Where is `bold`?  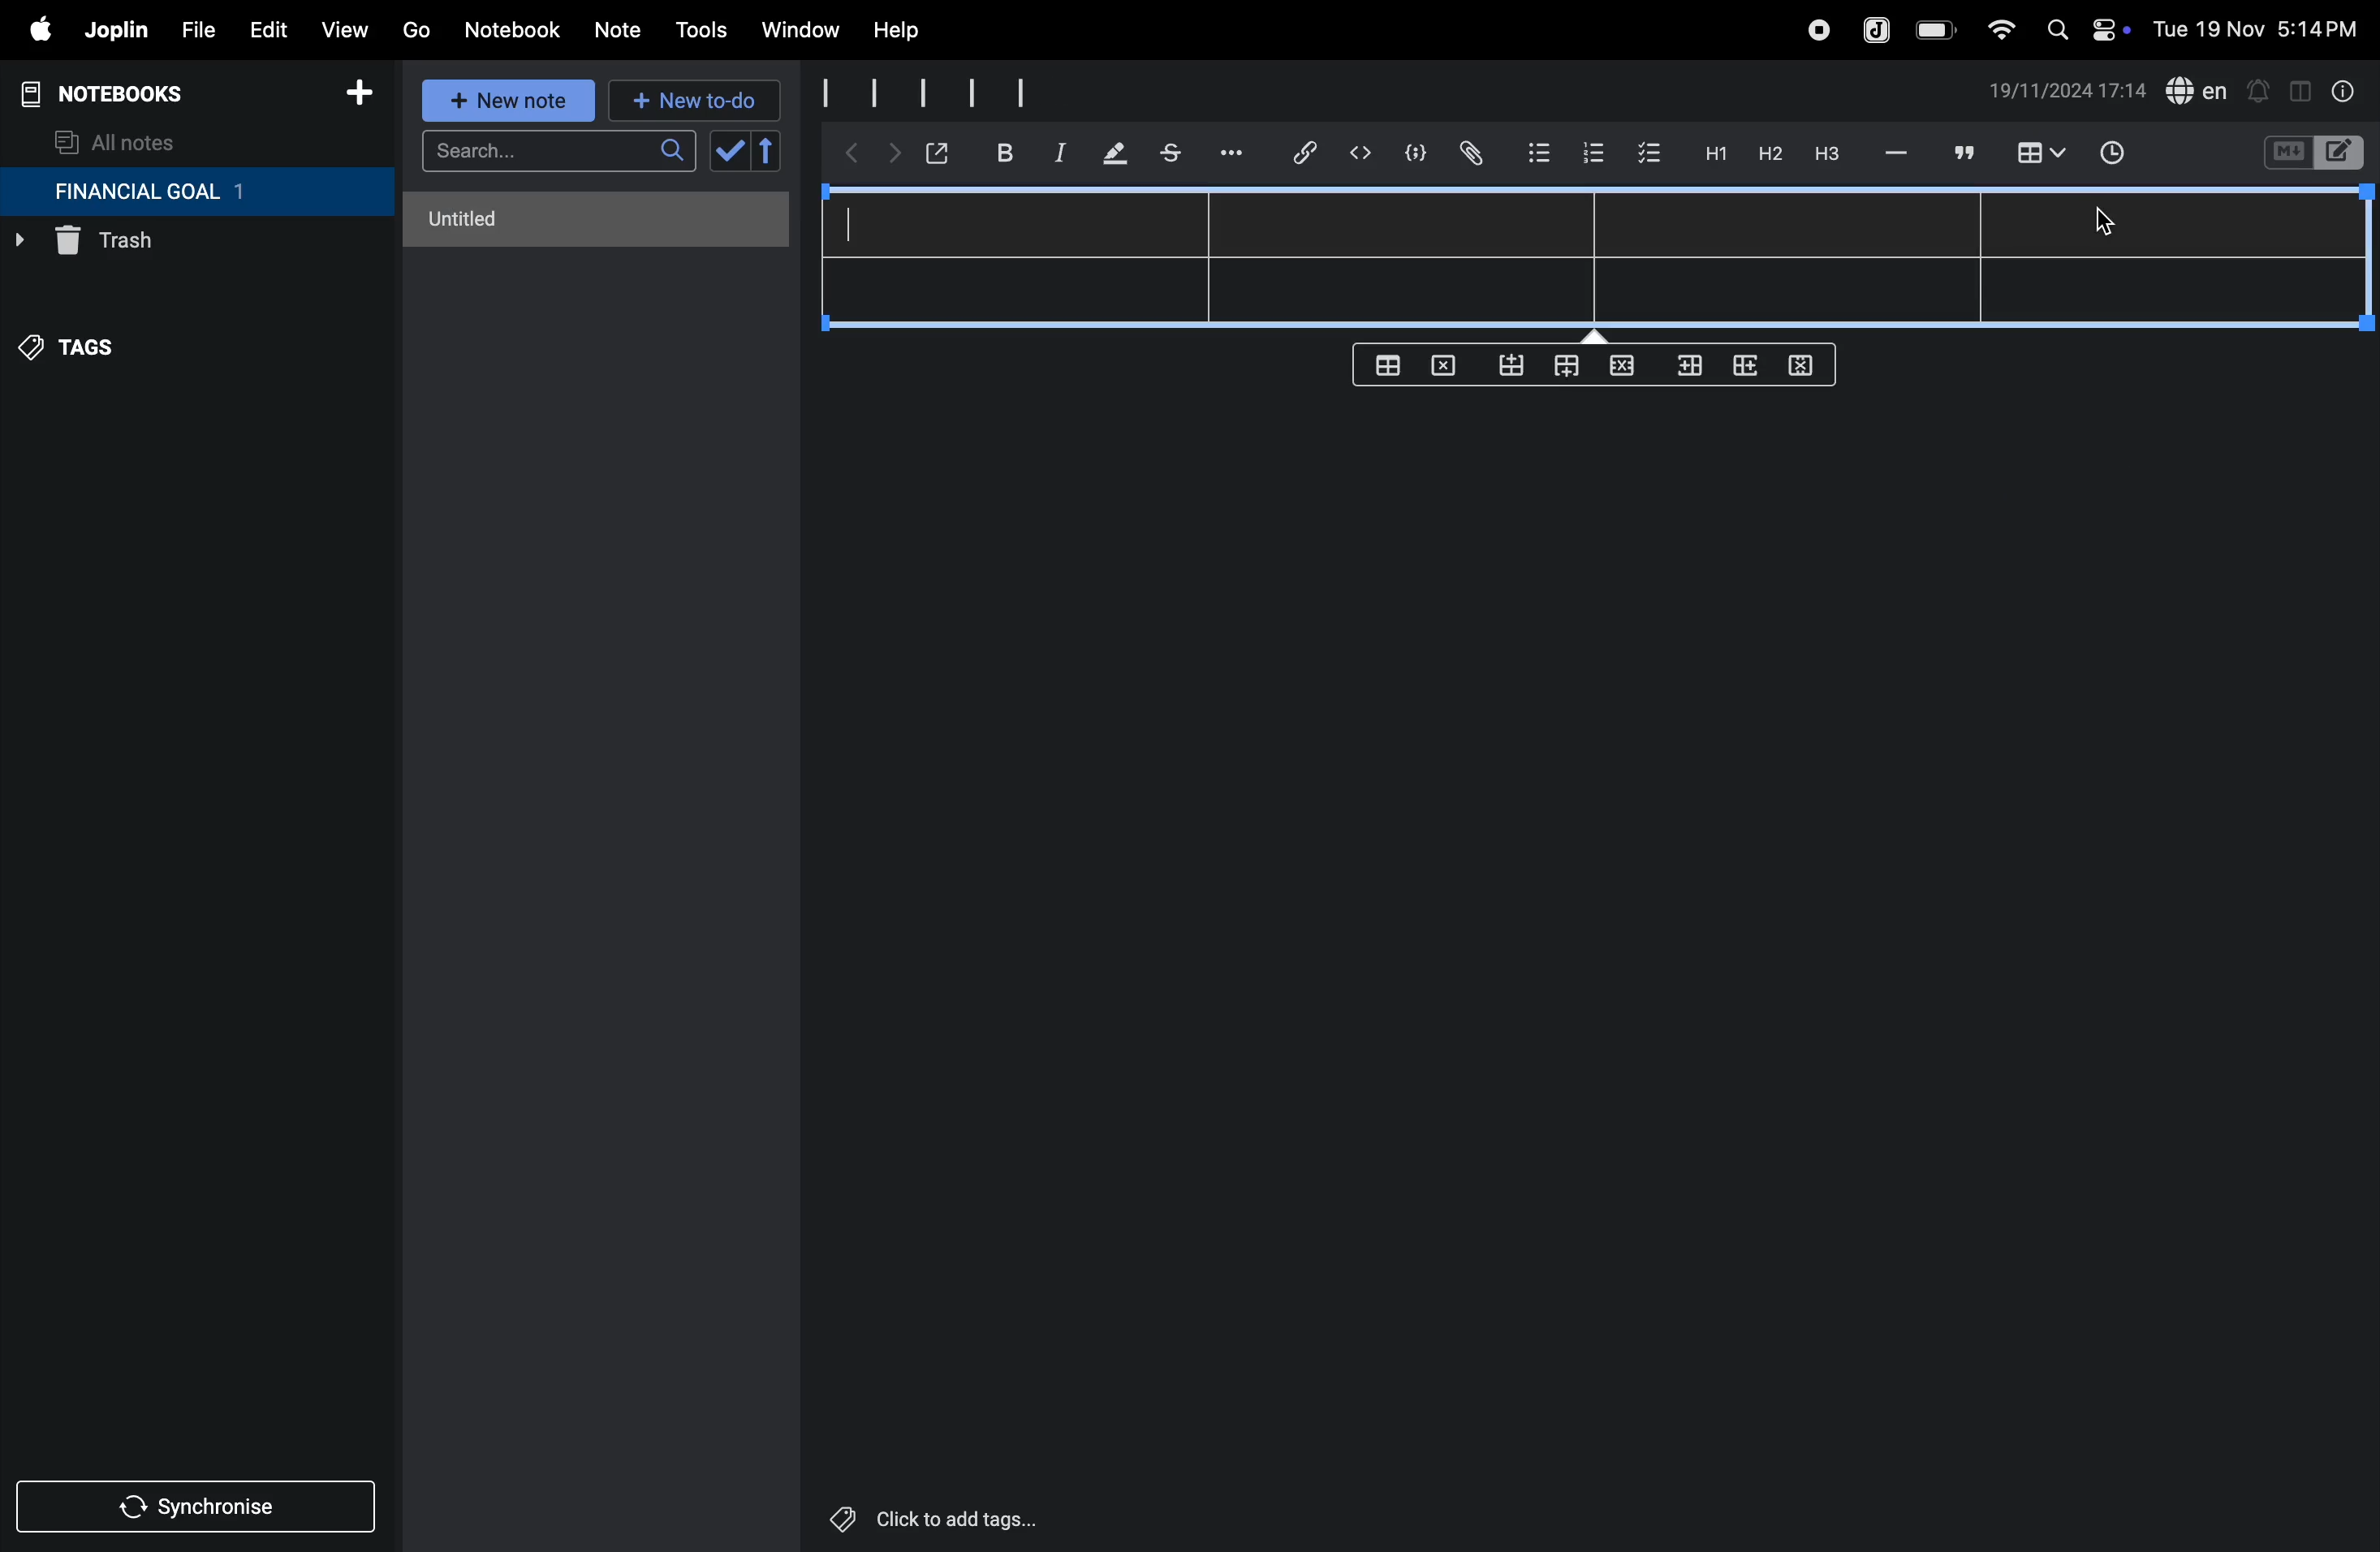
bold is located at coordinates (994, 152).